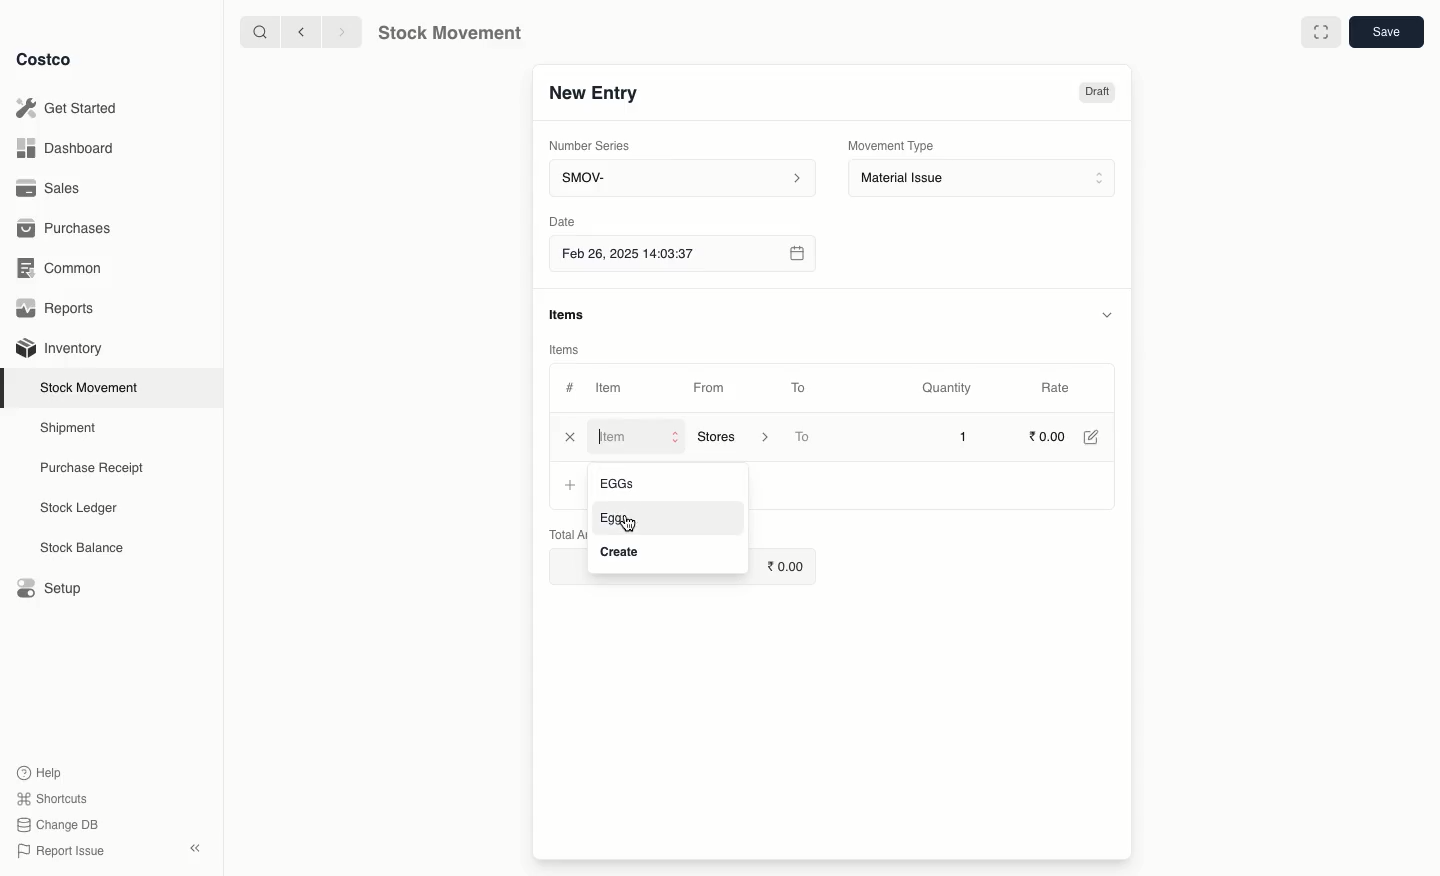 The height and width of the screenshot is (876, 1440). I want to click on Shortcuts, so click(52, 796).